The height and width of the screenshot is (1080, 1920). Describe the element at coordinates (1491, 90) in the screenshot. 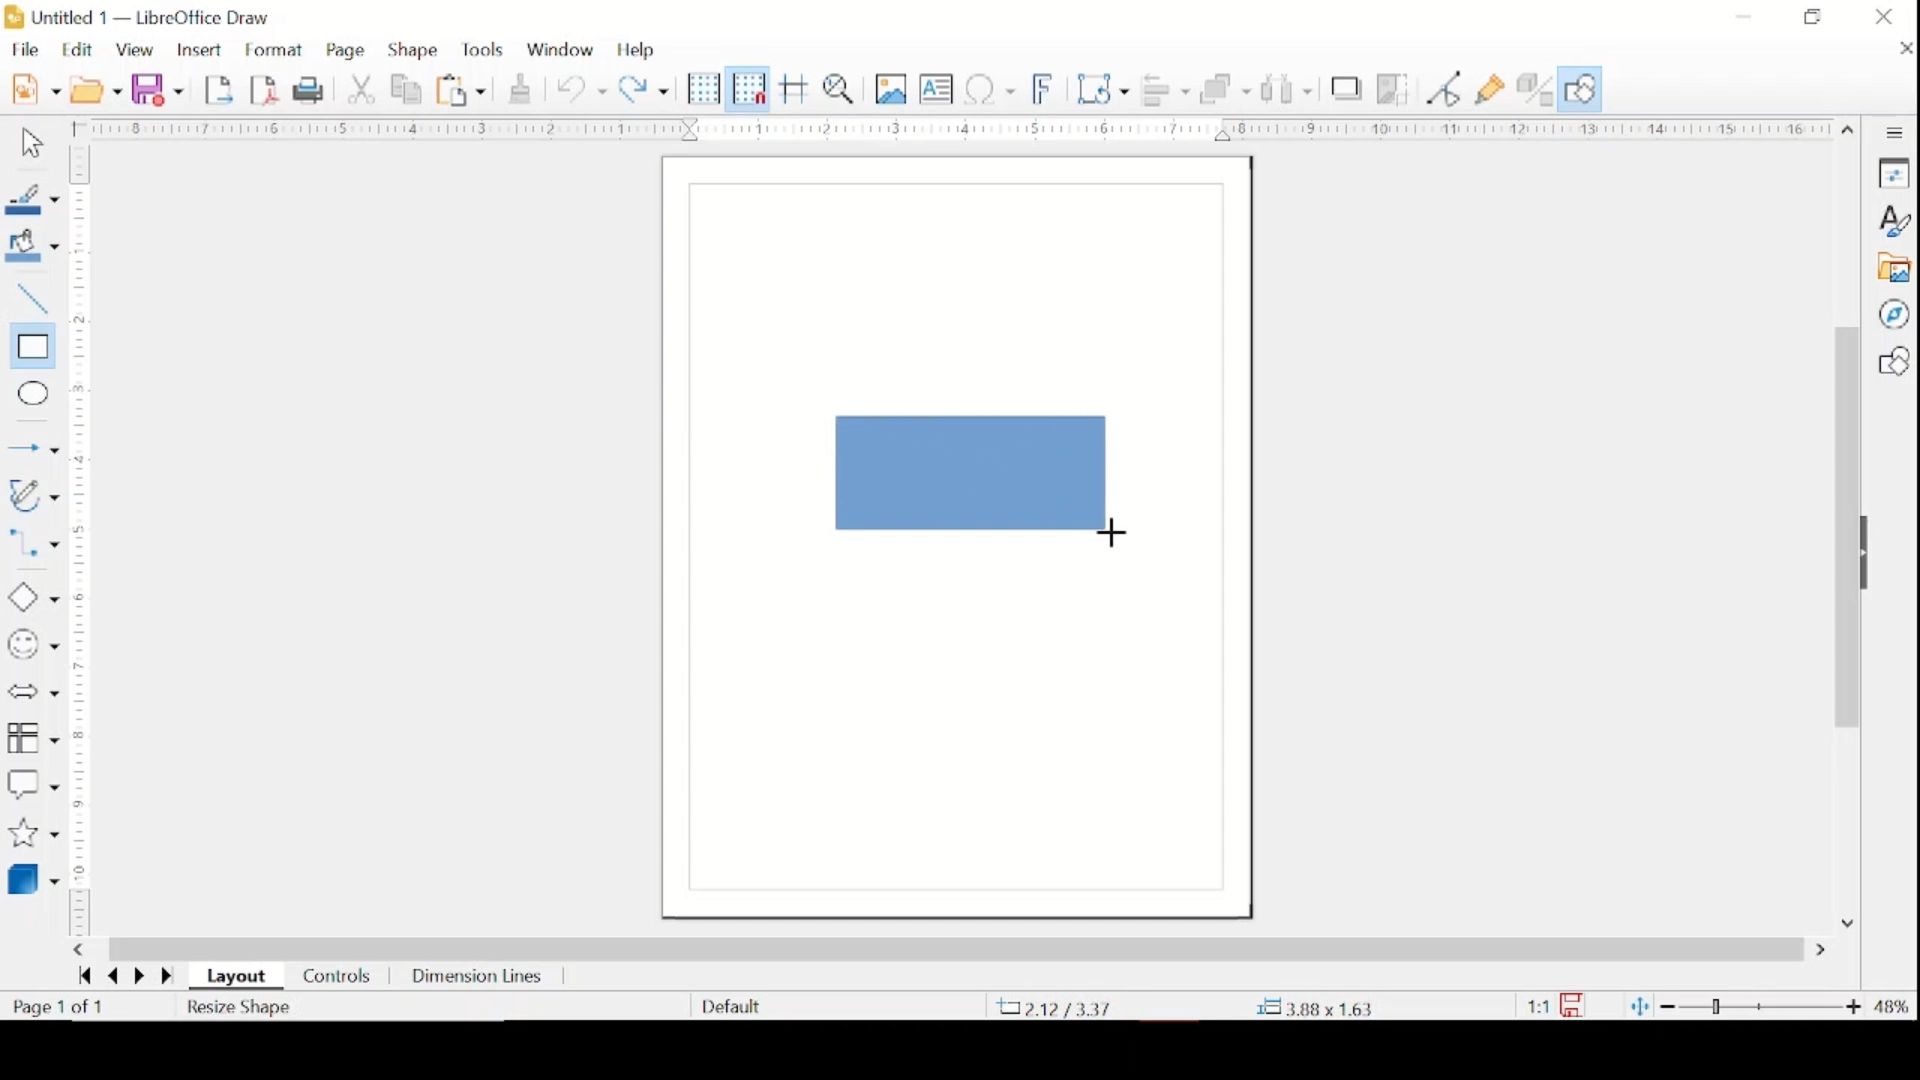

I see `show draw functions` at that location.